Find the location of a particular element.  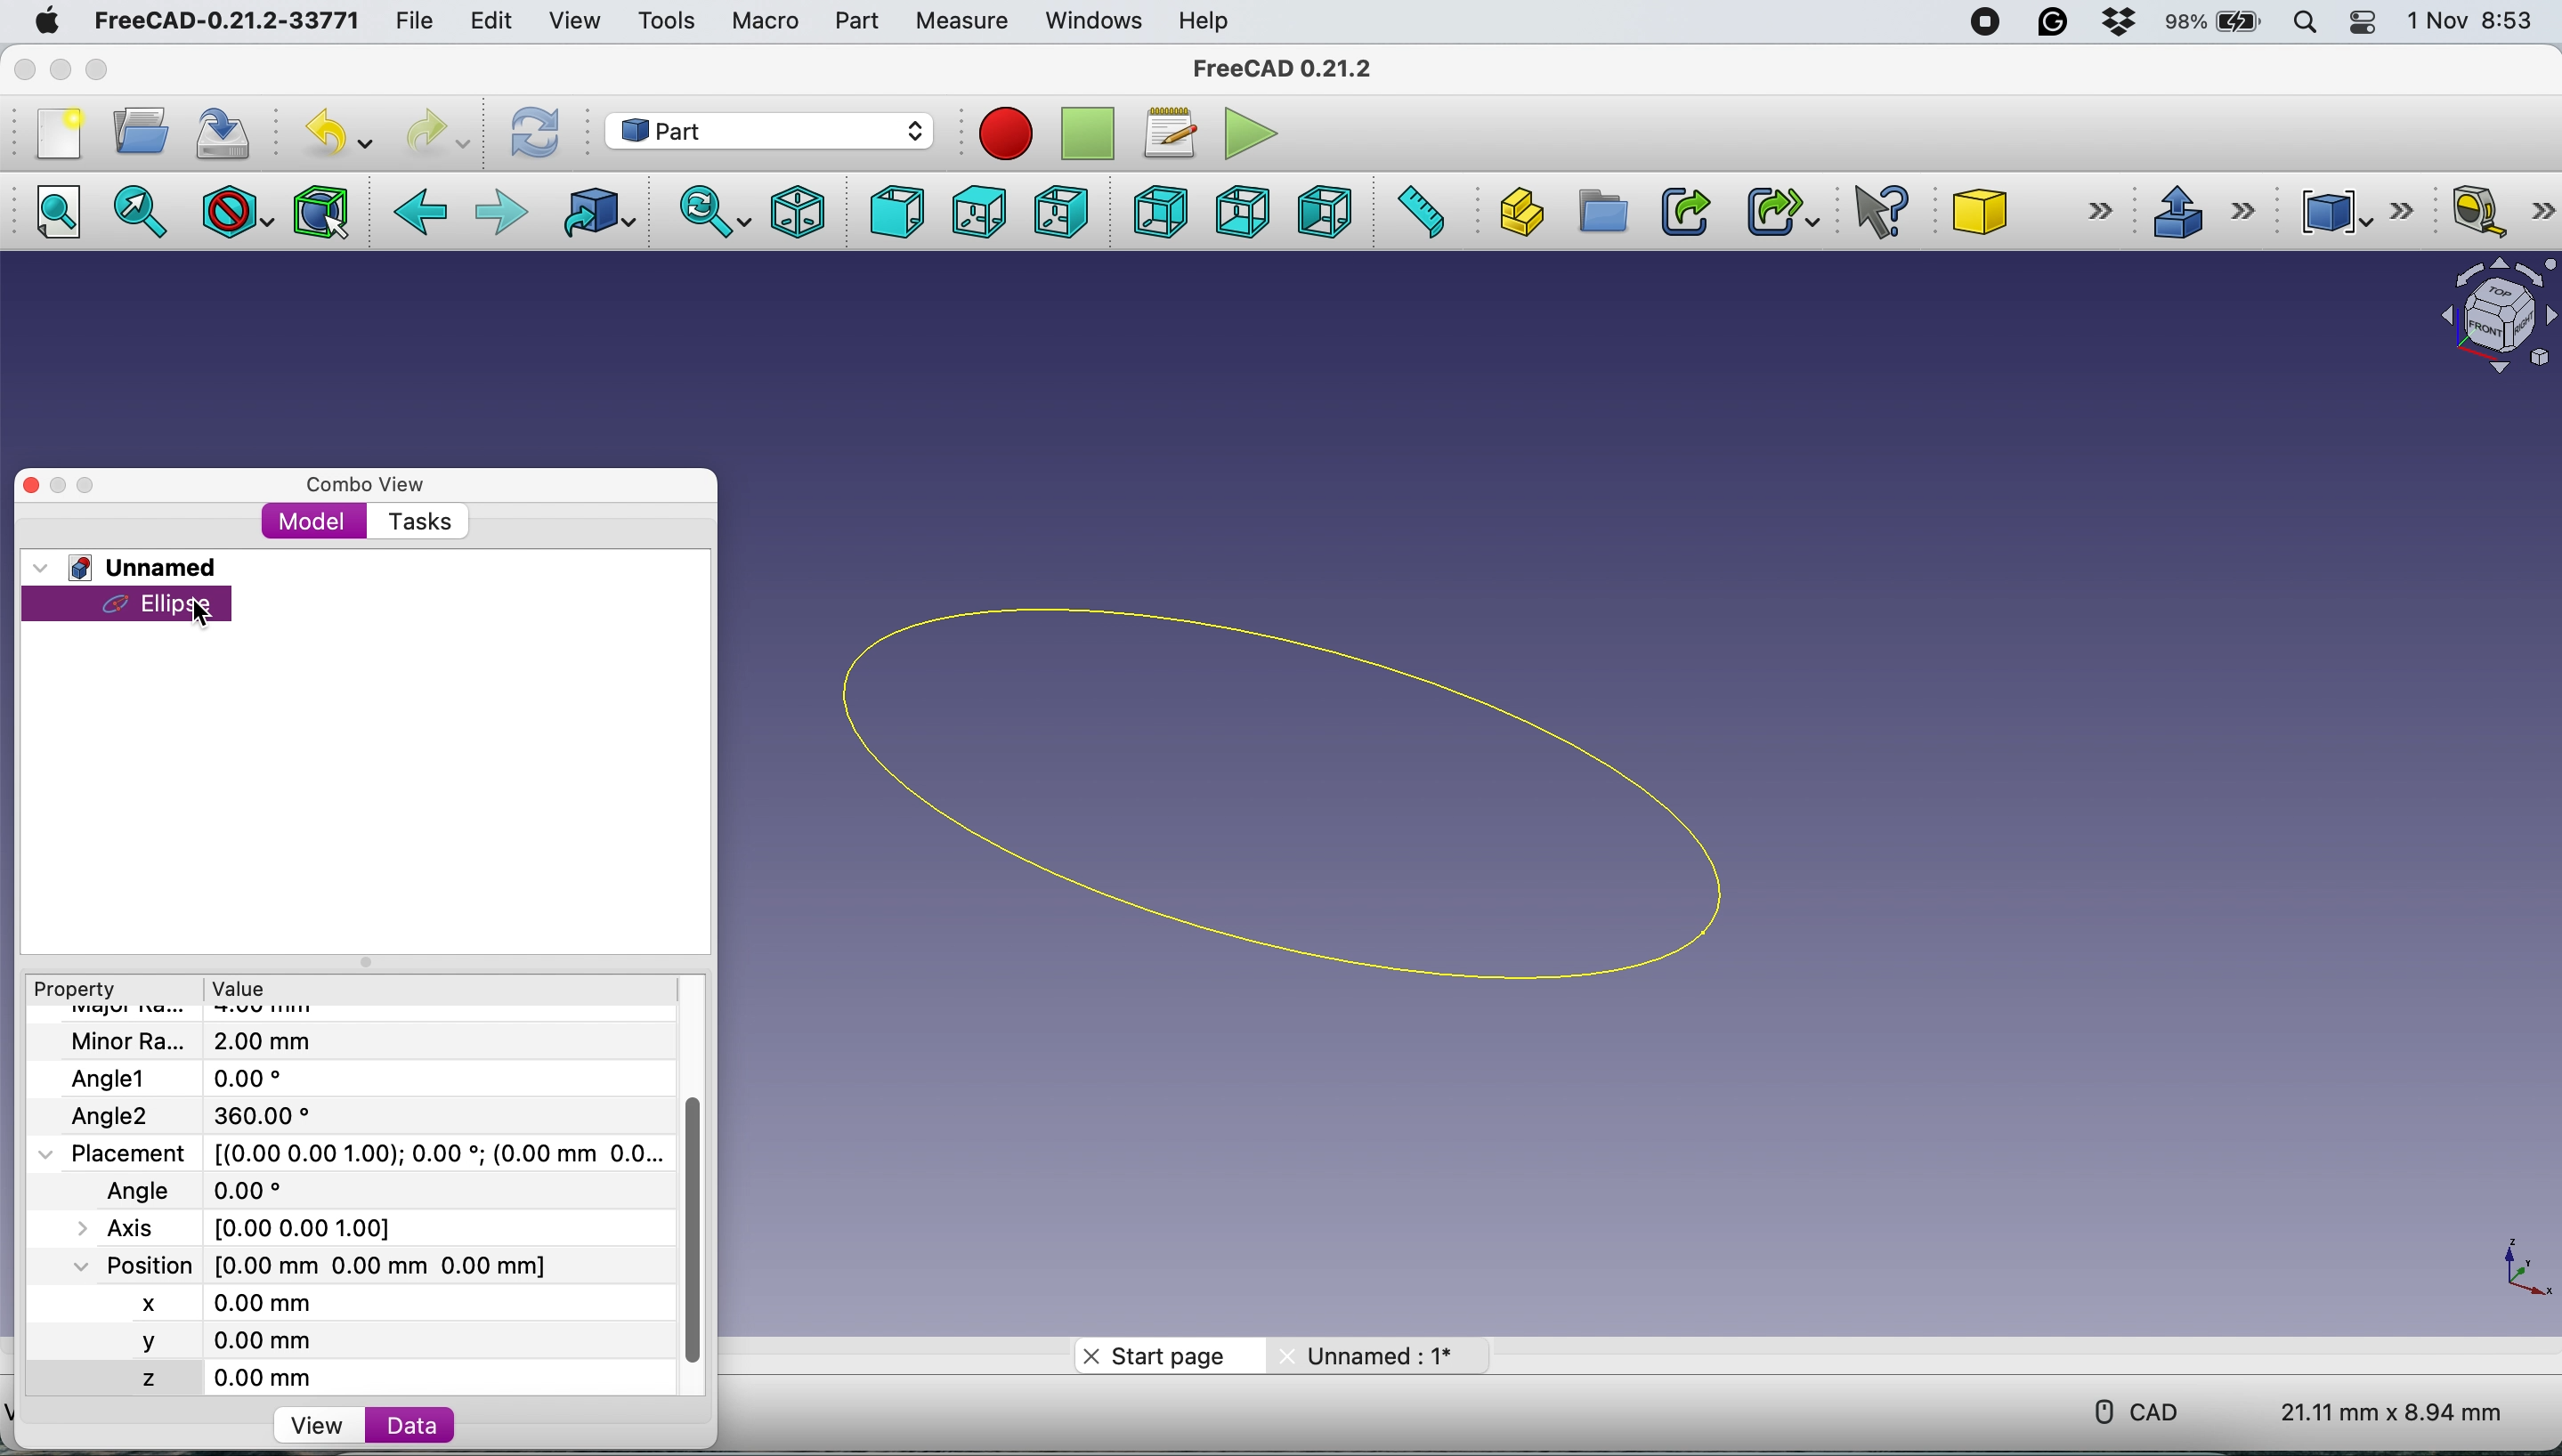

ellipse selected is located at coordinates (132, 605).